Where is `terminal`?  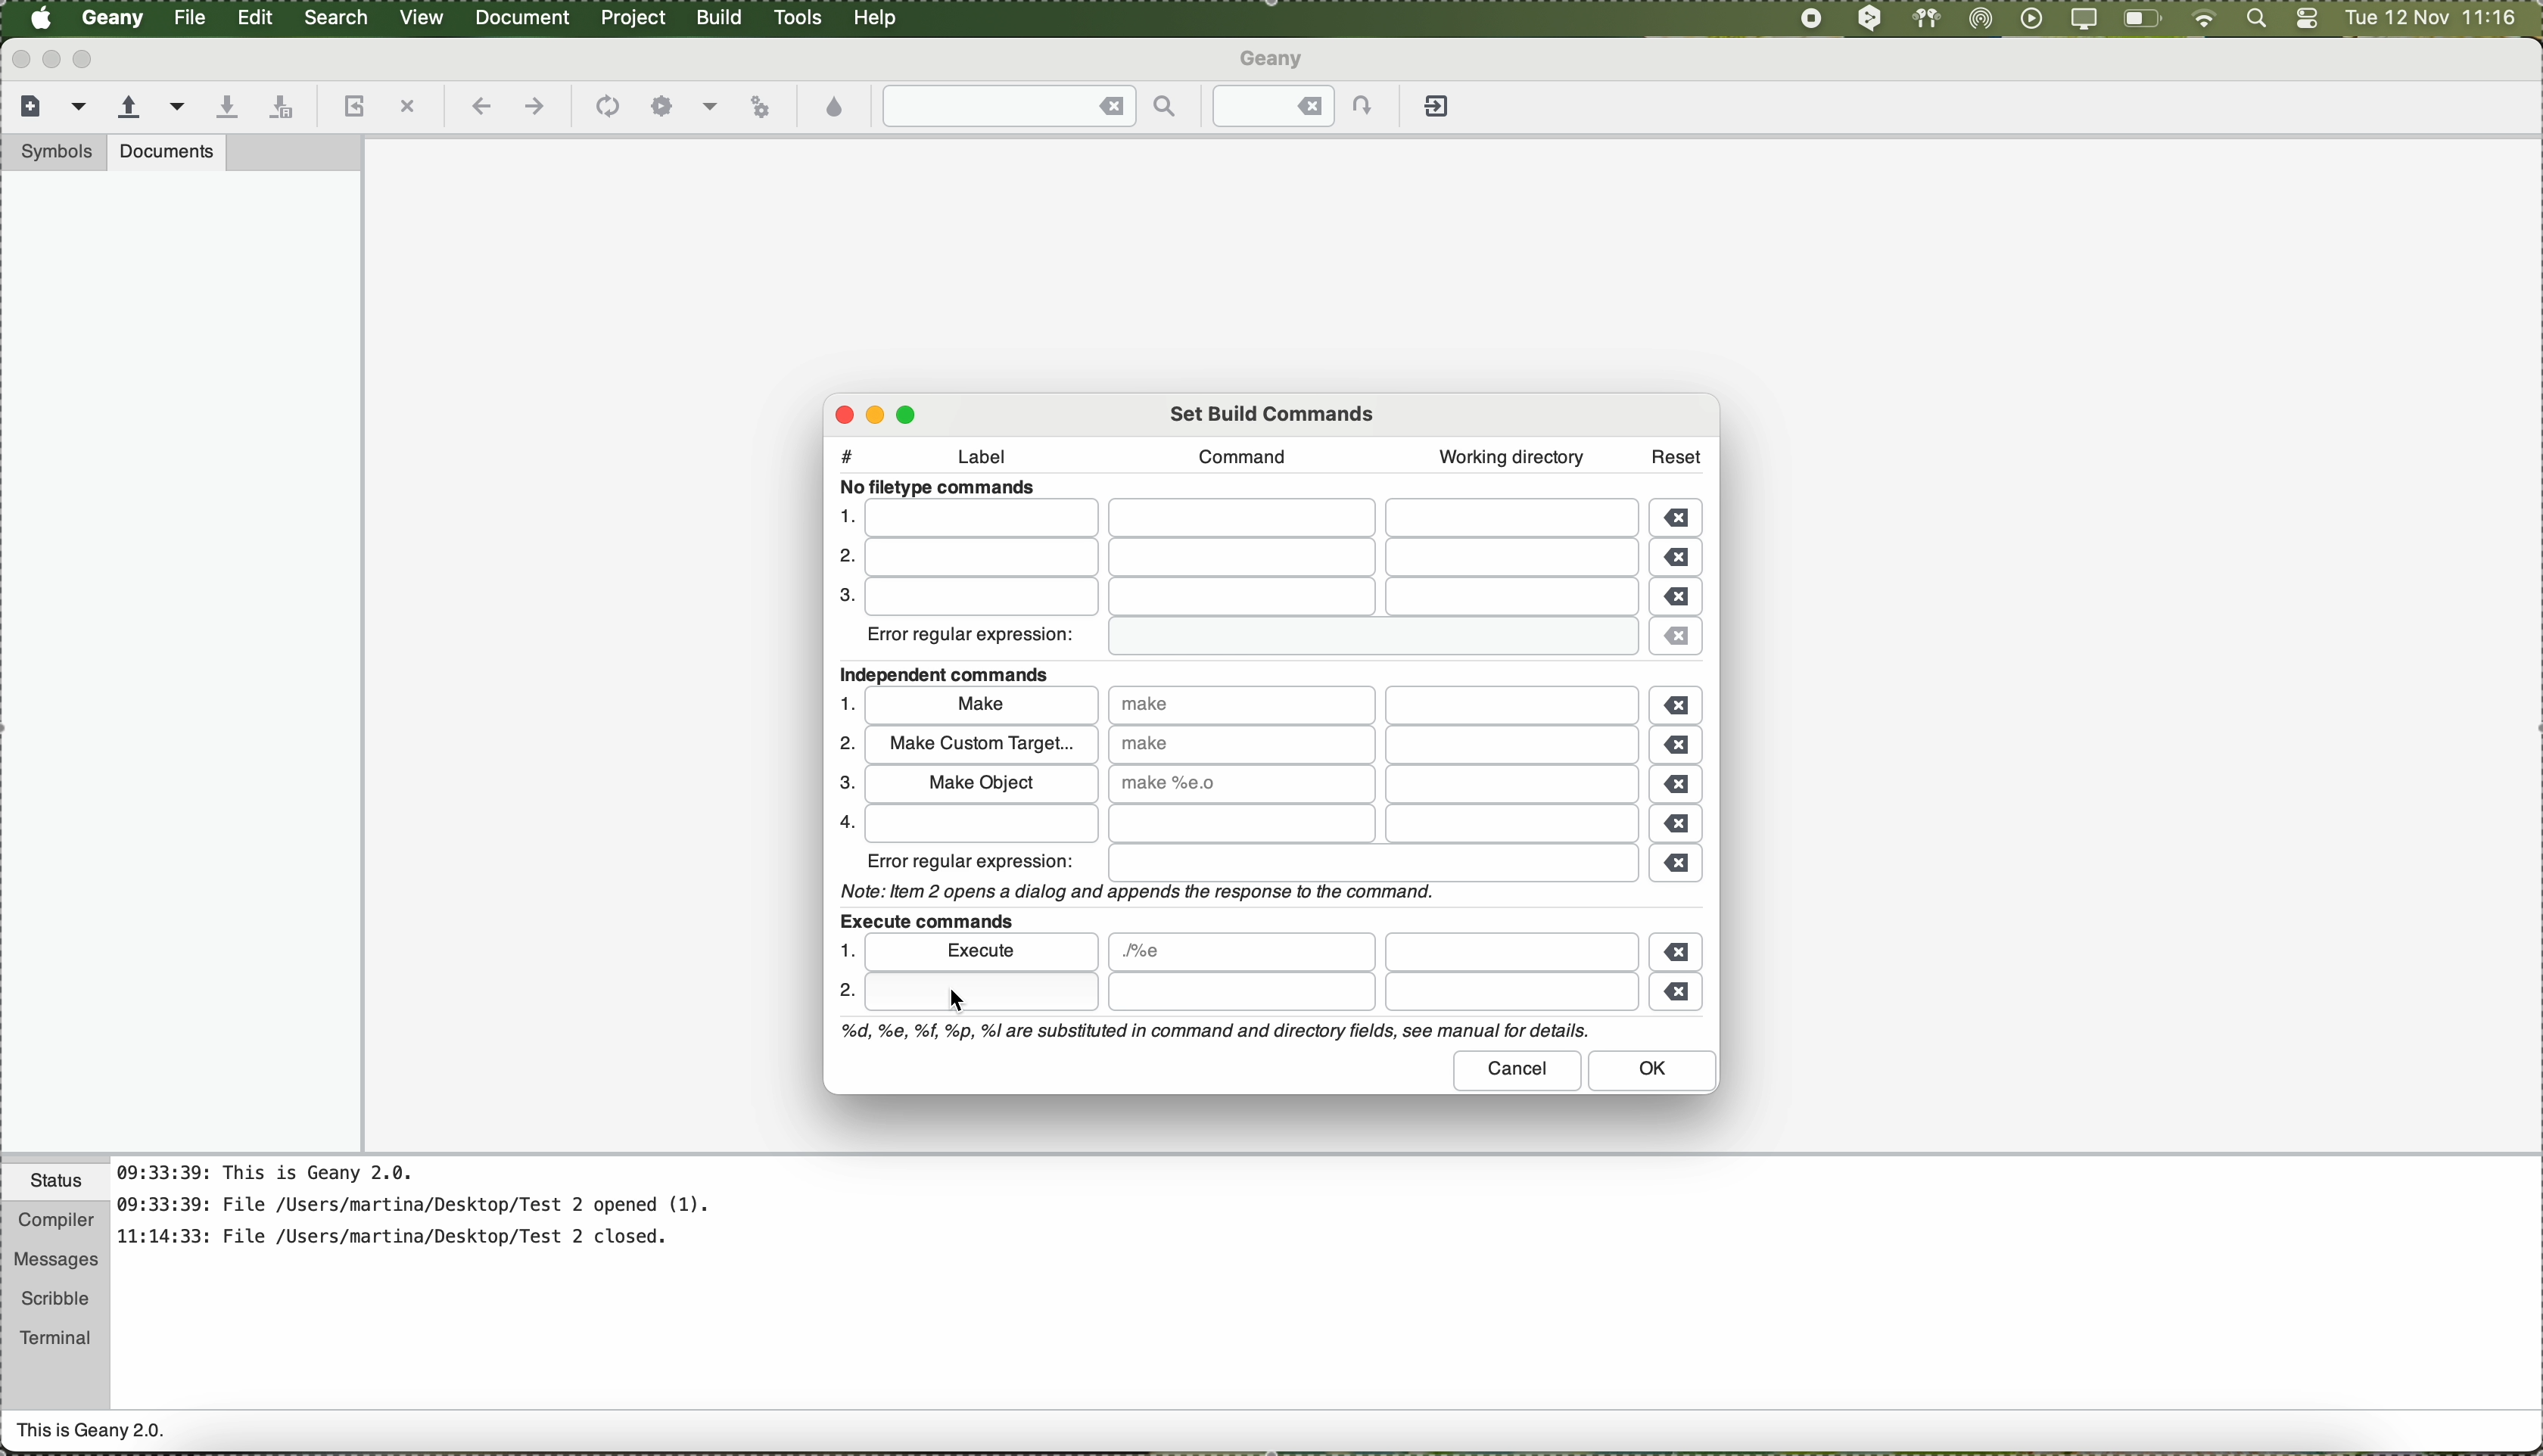 terminal is located at coordinates (56, 1334).